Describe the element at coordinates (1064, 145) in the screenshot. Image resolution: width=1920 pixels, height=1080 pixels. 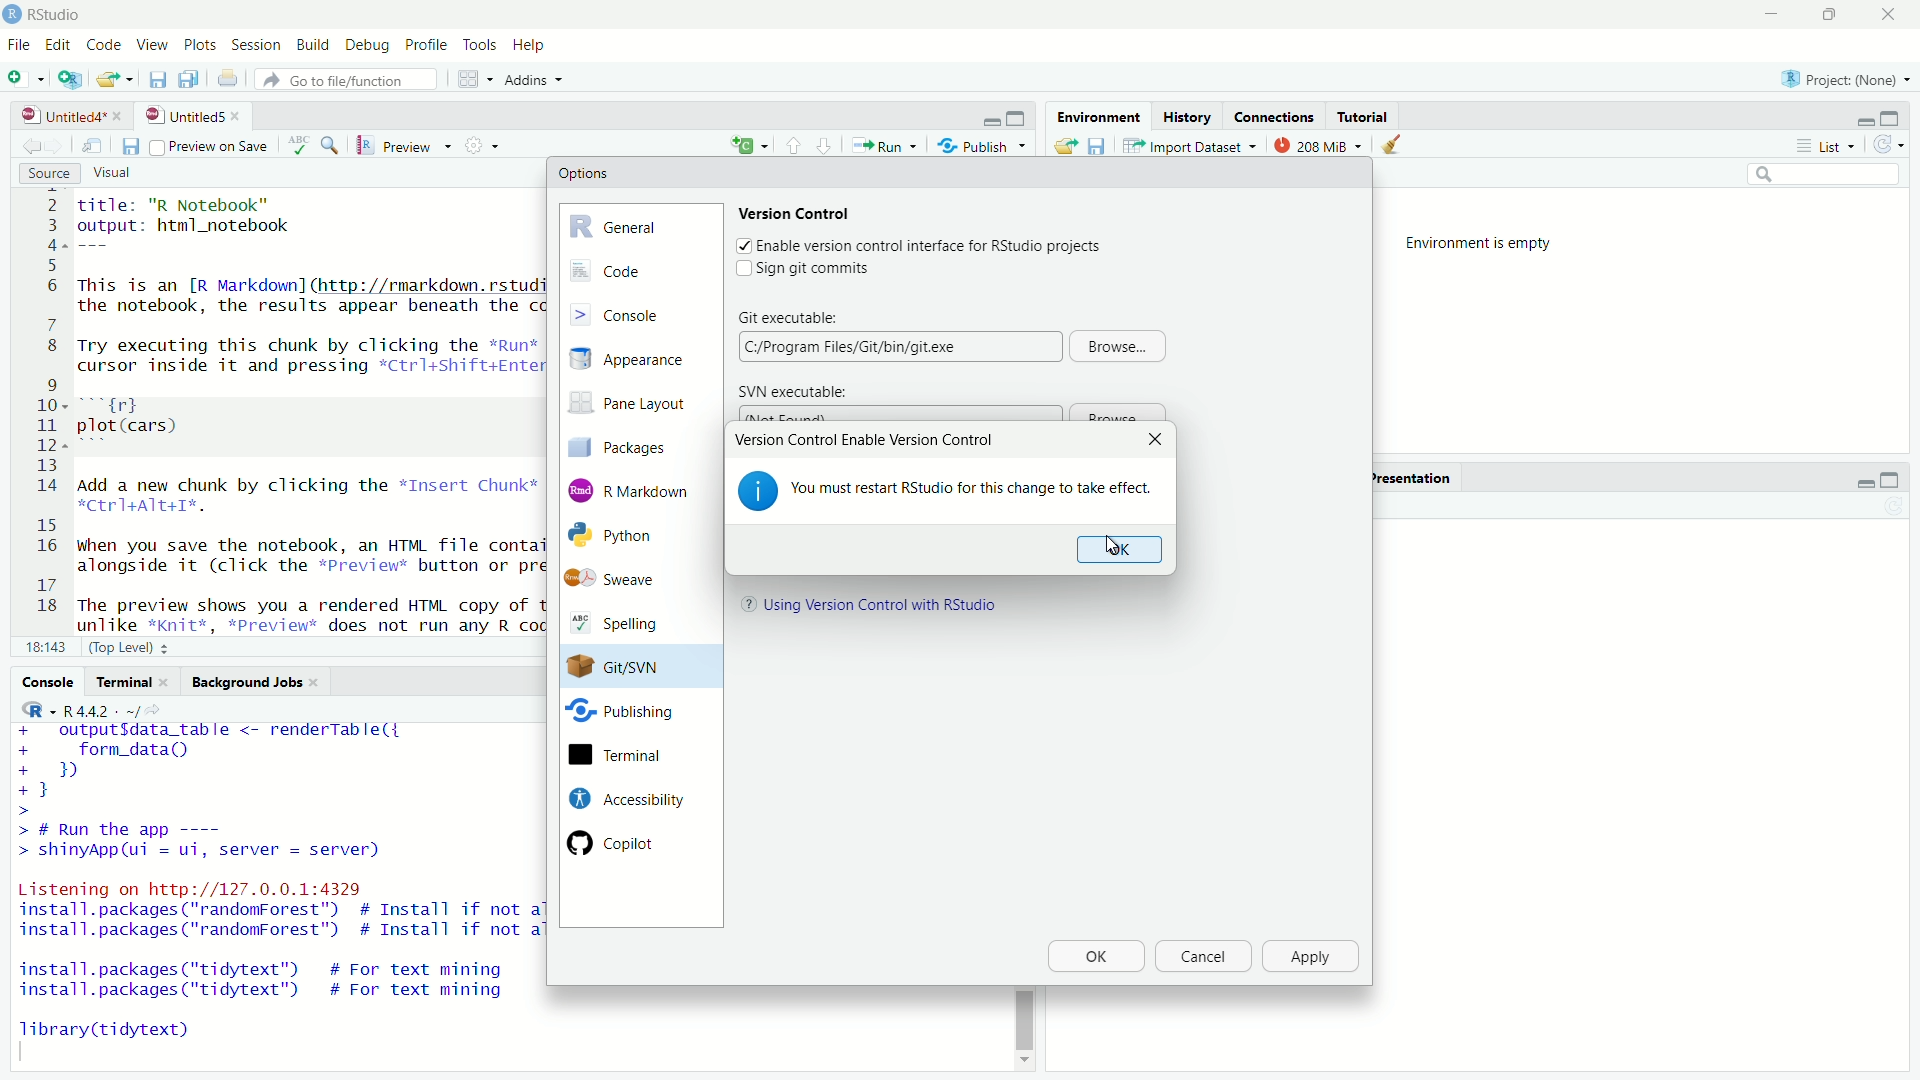
I see `Load WorSpace` at that location.